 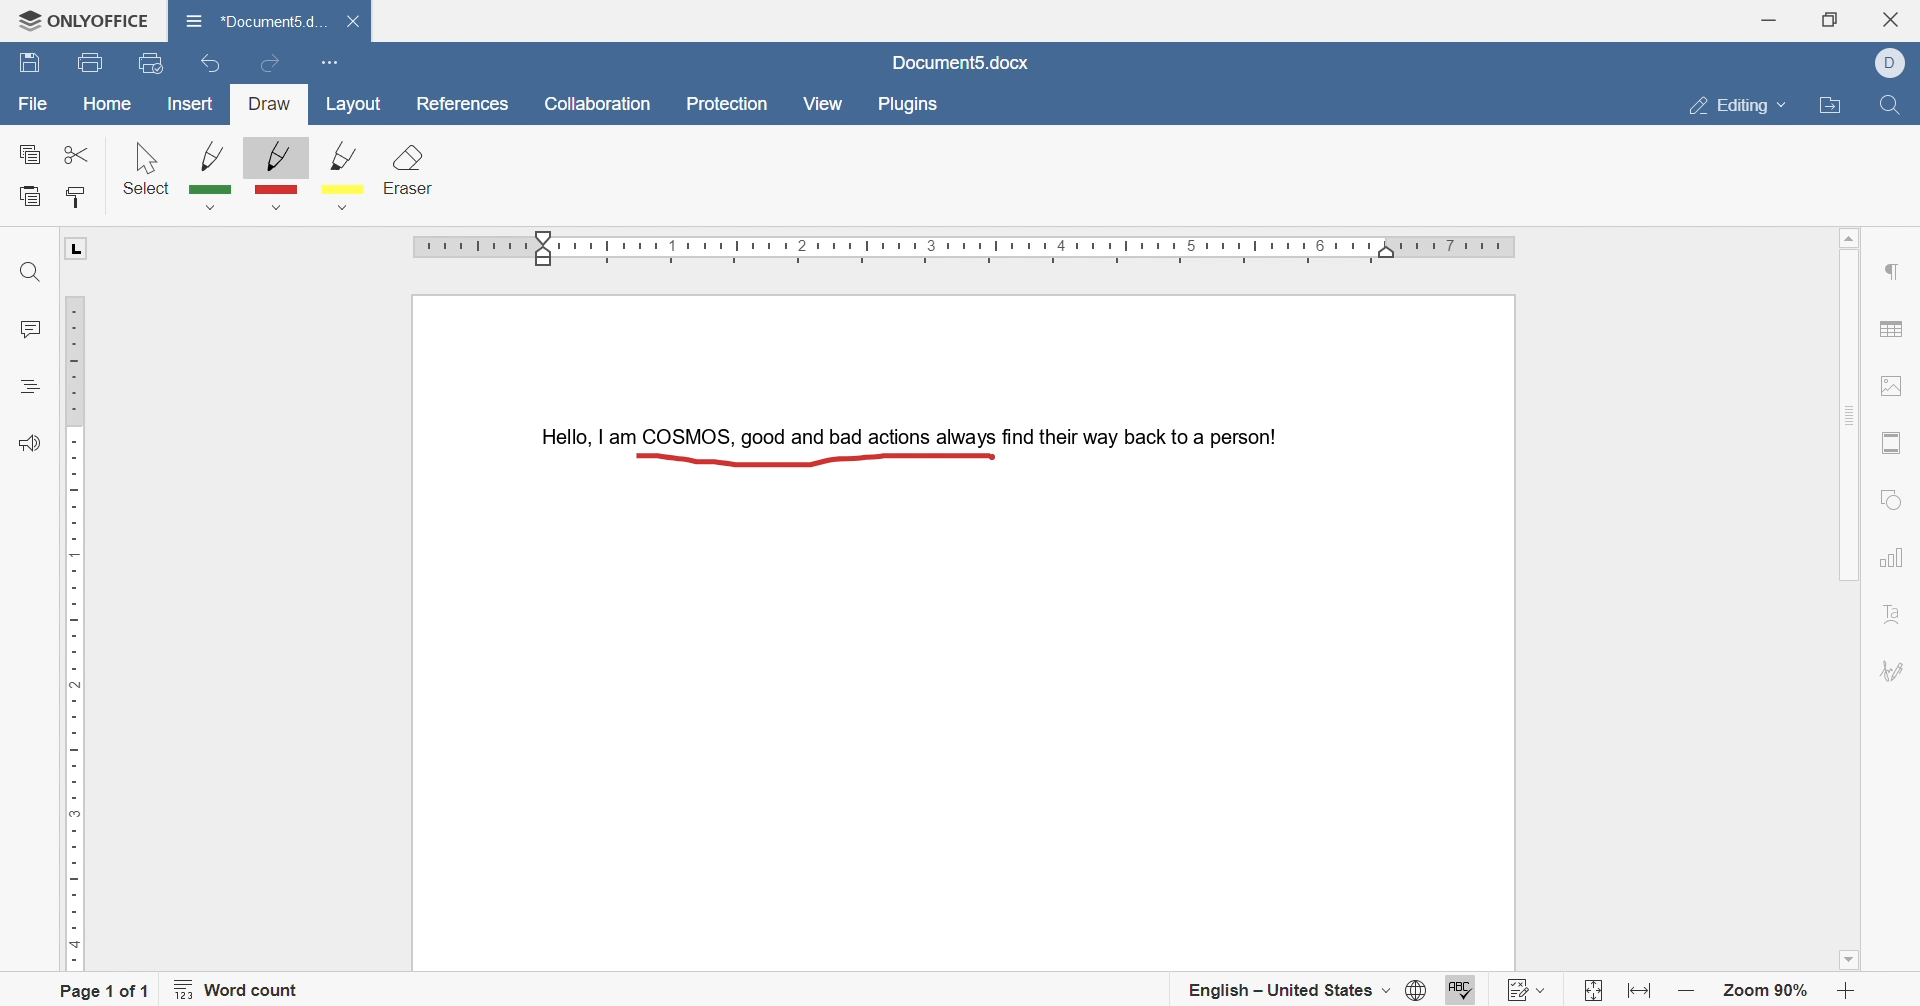 I want to click on references, so click(x=460, y=104).